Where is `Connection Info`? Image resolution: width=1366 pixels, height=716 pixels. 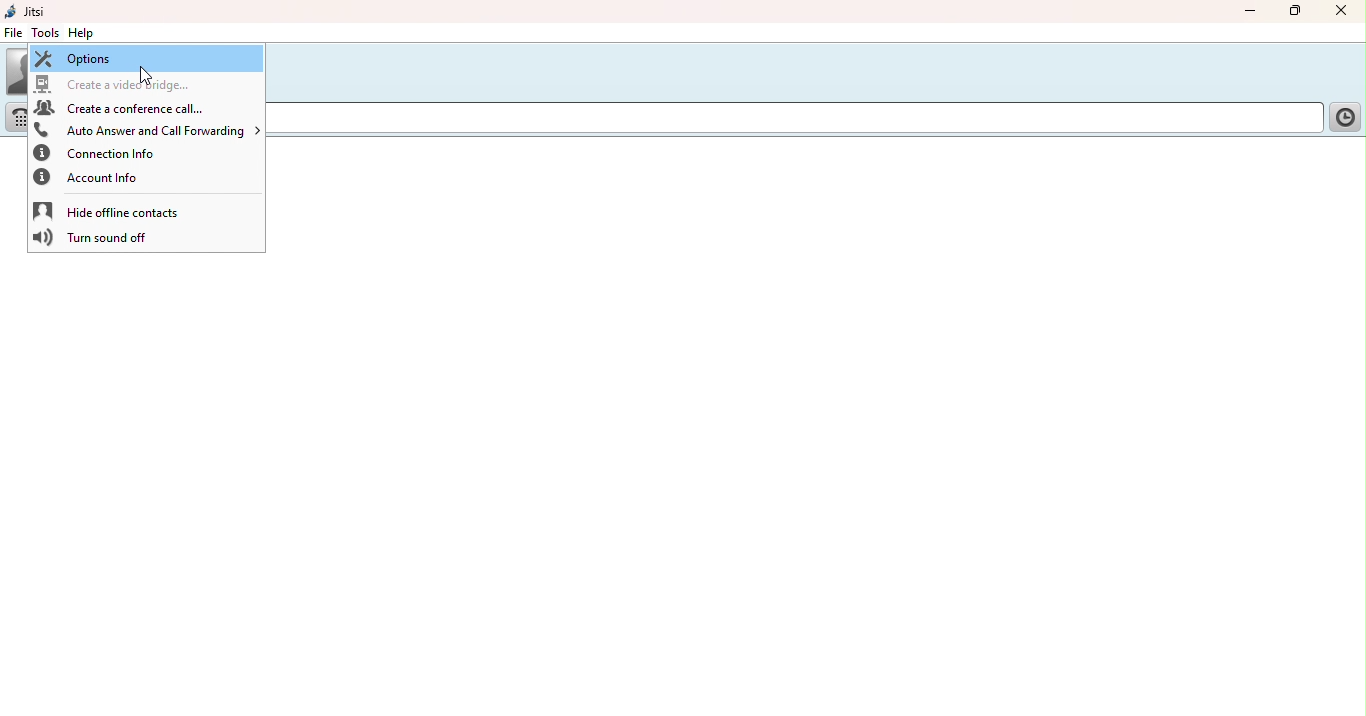
Connection Info is located at coordinates (115, 154).